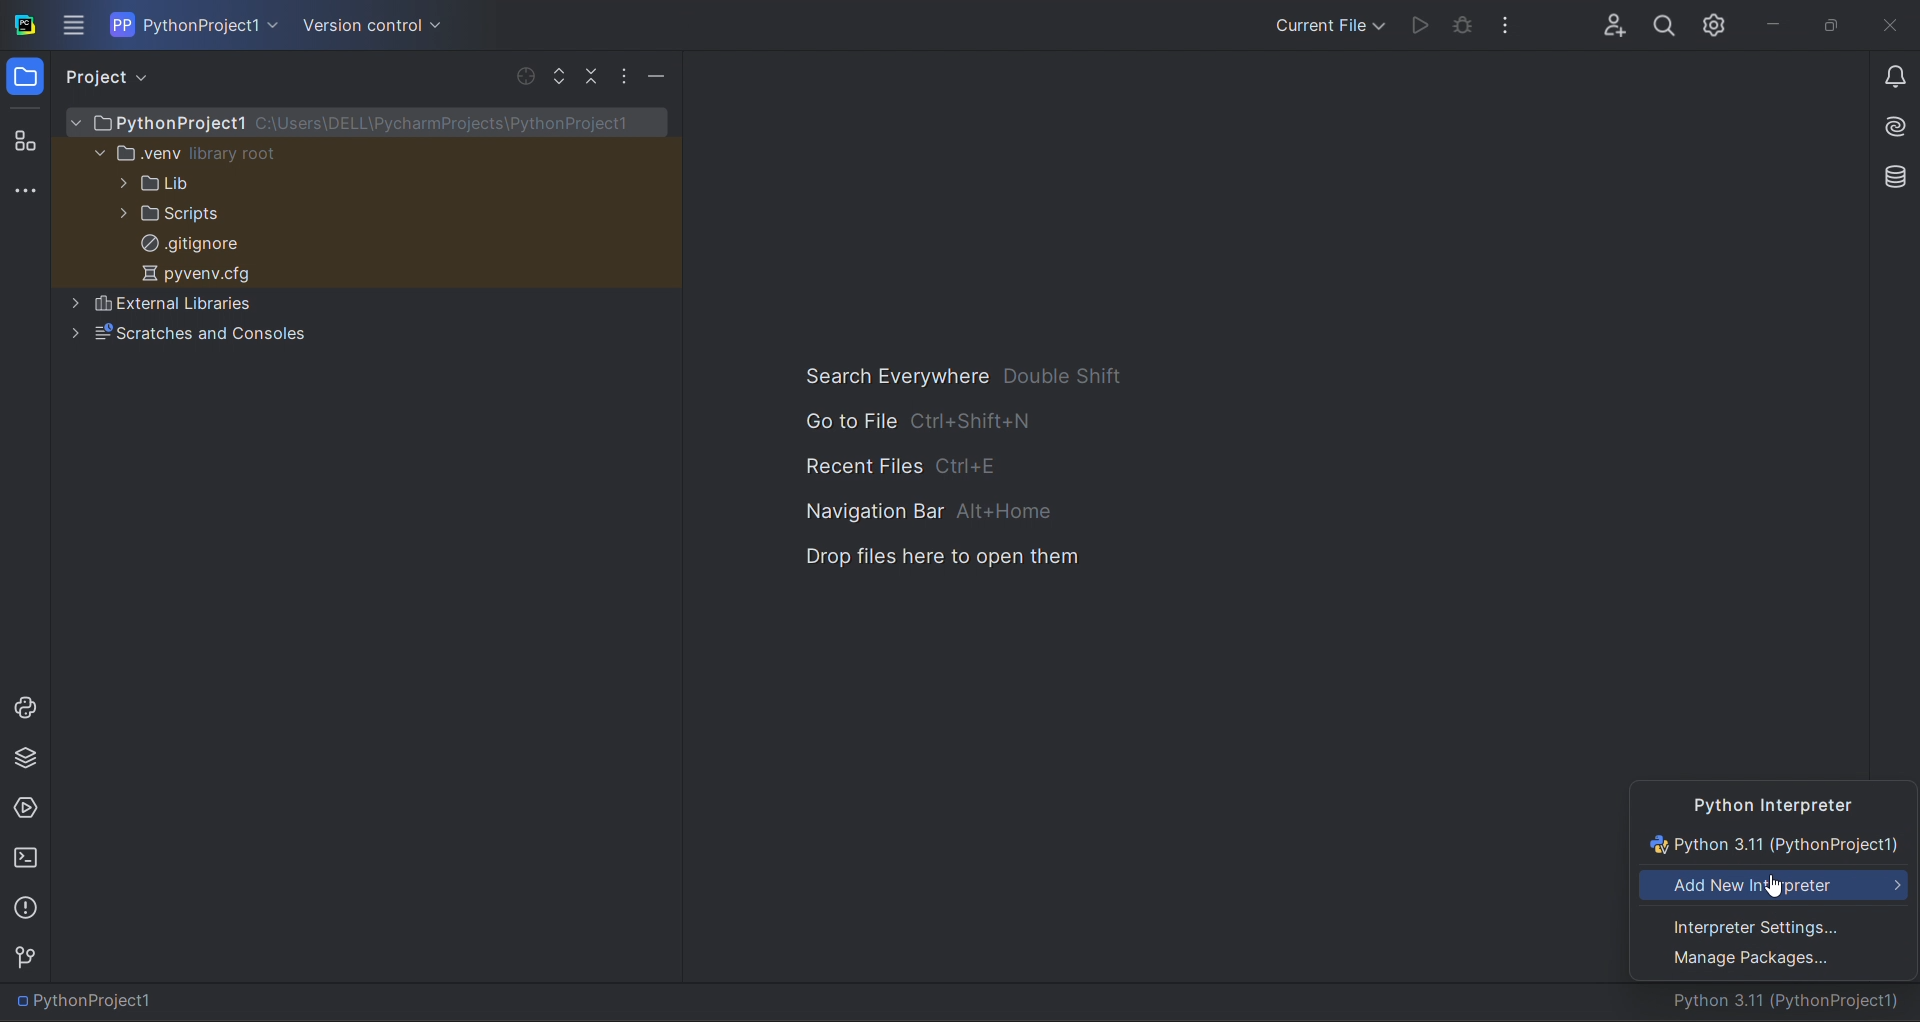 Image resolution: width=1920 pixels, height=1022 pixels. I want to click on ai assistant, so click(1888, 129).